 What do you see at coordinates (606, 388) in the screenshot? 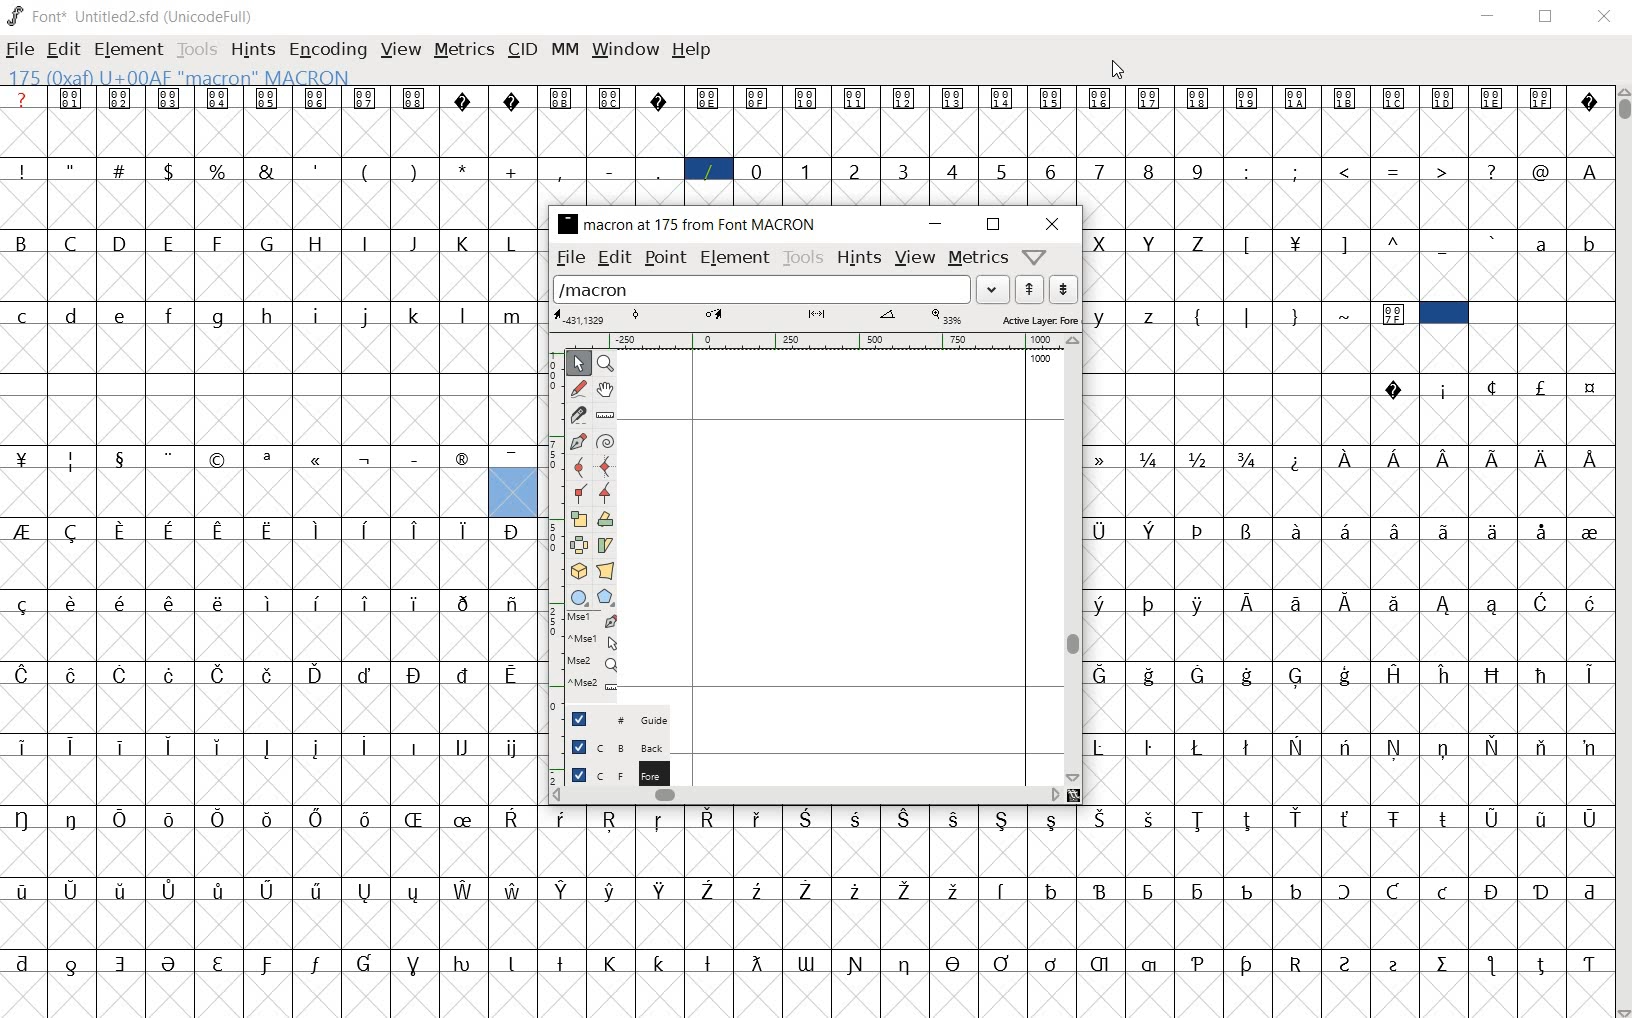
I see `pan` at bounding box center [606, 388].